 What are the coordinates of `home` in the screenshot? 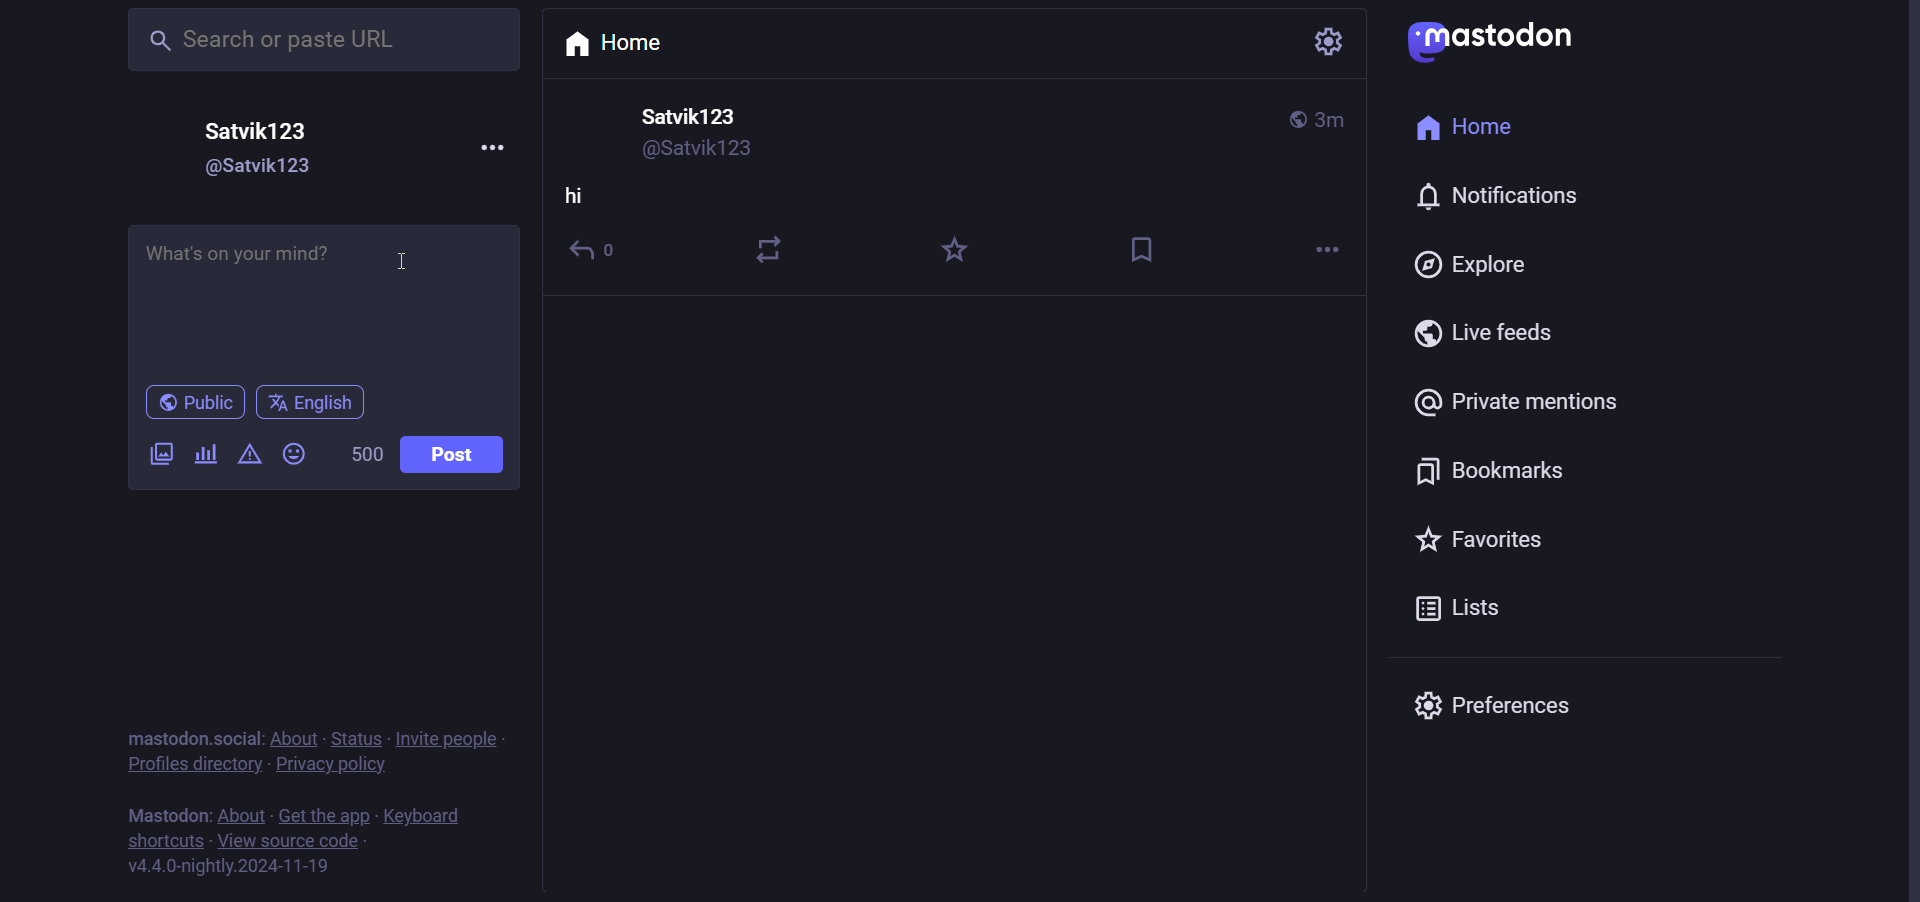 It's located at (1464, 129).